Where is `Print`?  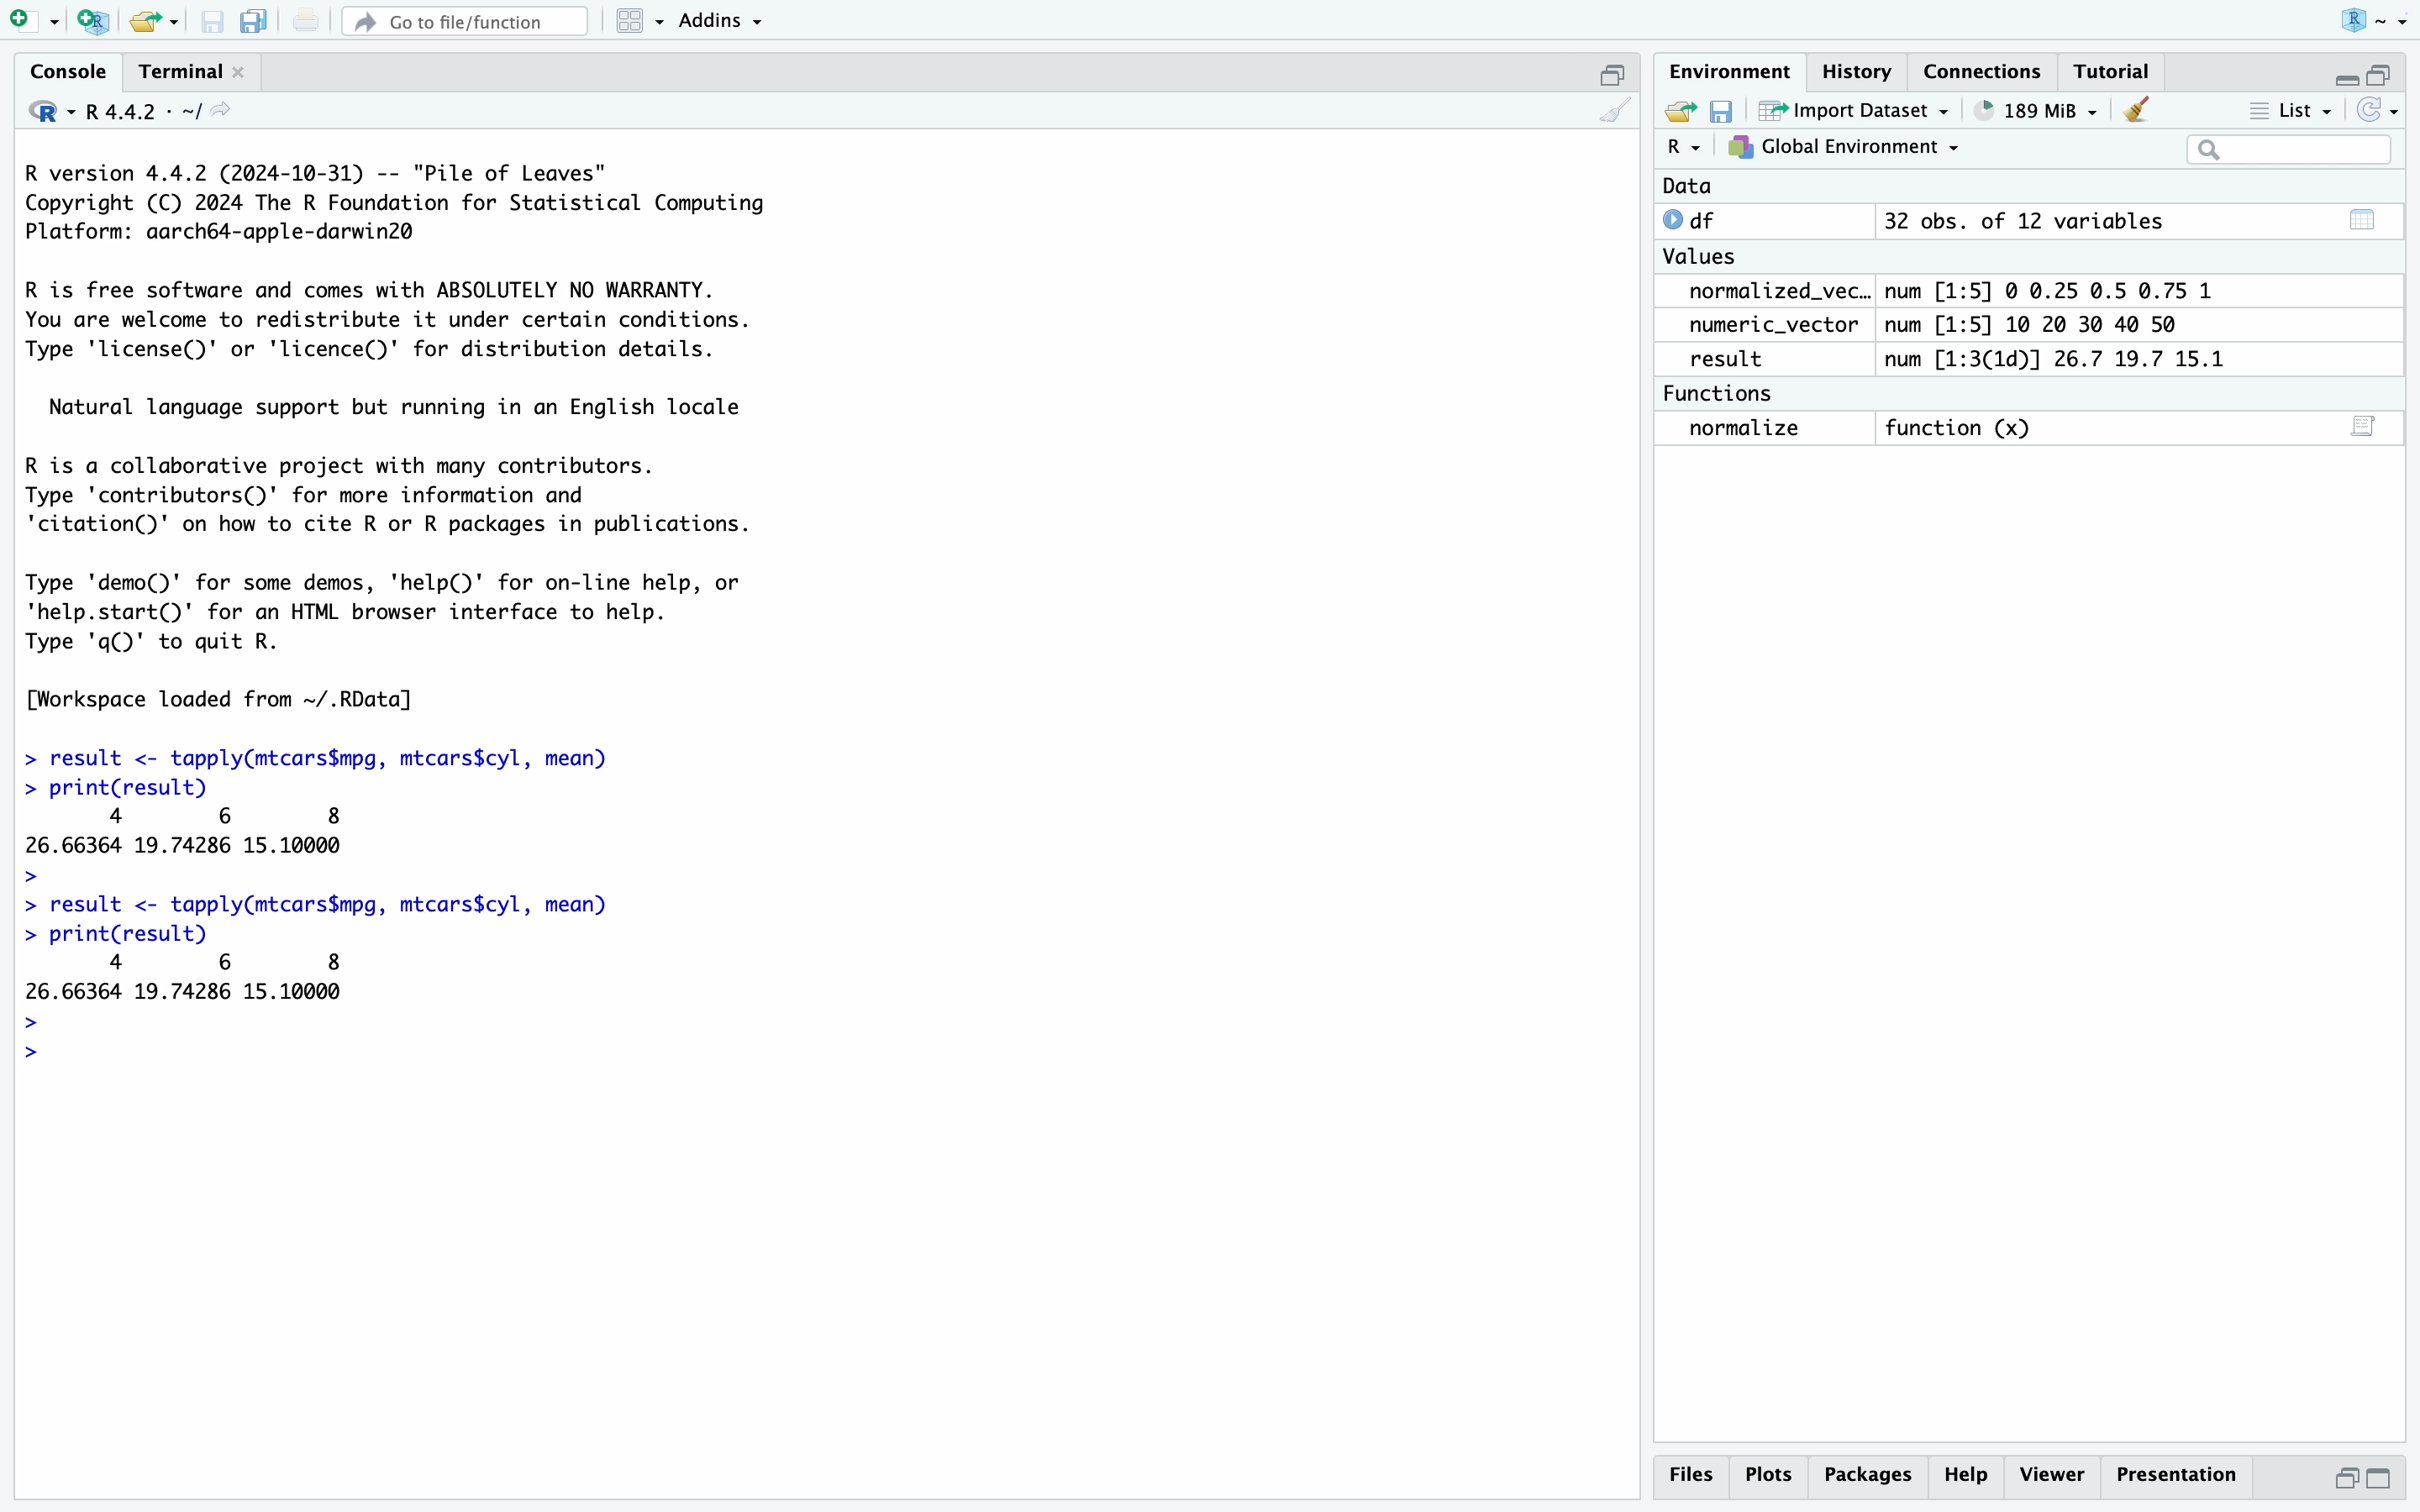 Print is located at coordinates (303, 21).